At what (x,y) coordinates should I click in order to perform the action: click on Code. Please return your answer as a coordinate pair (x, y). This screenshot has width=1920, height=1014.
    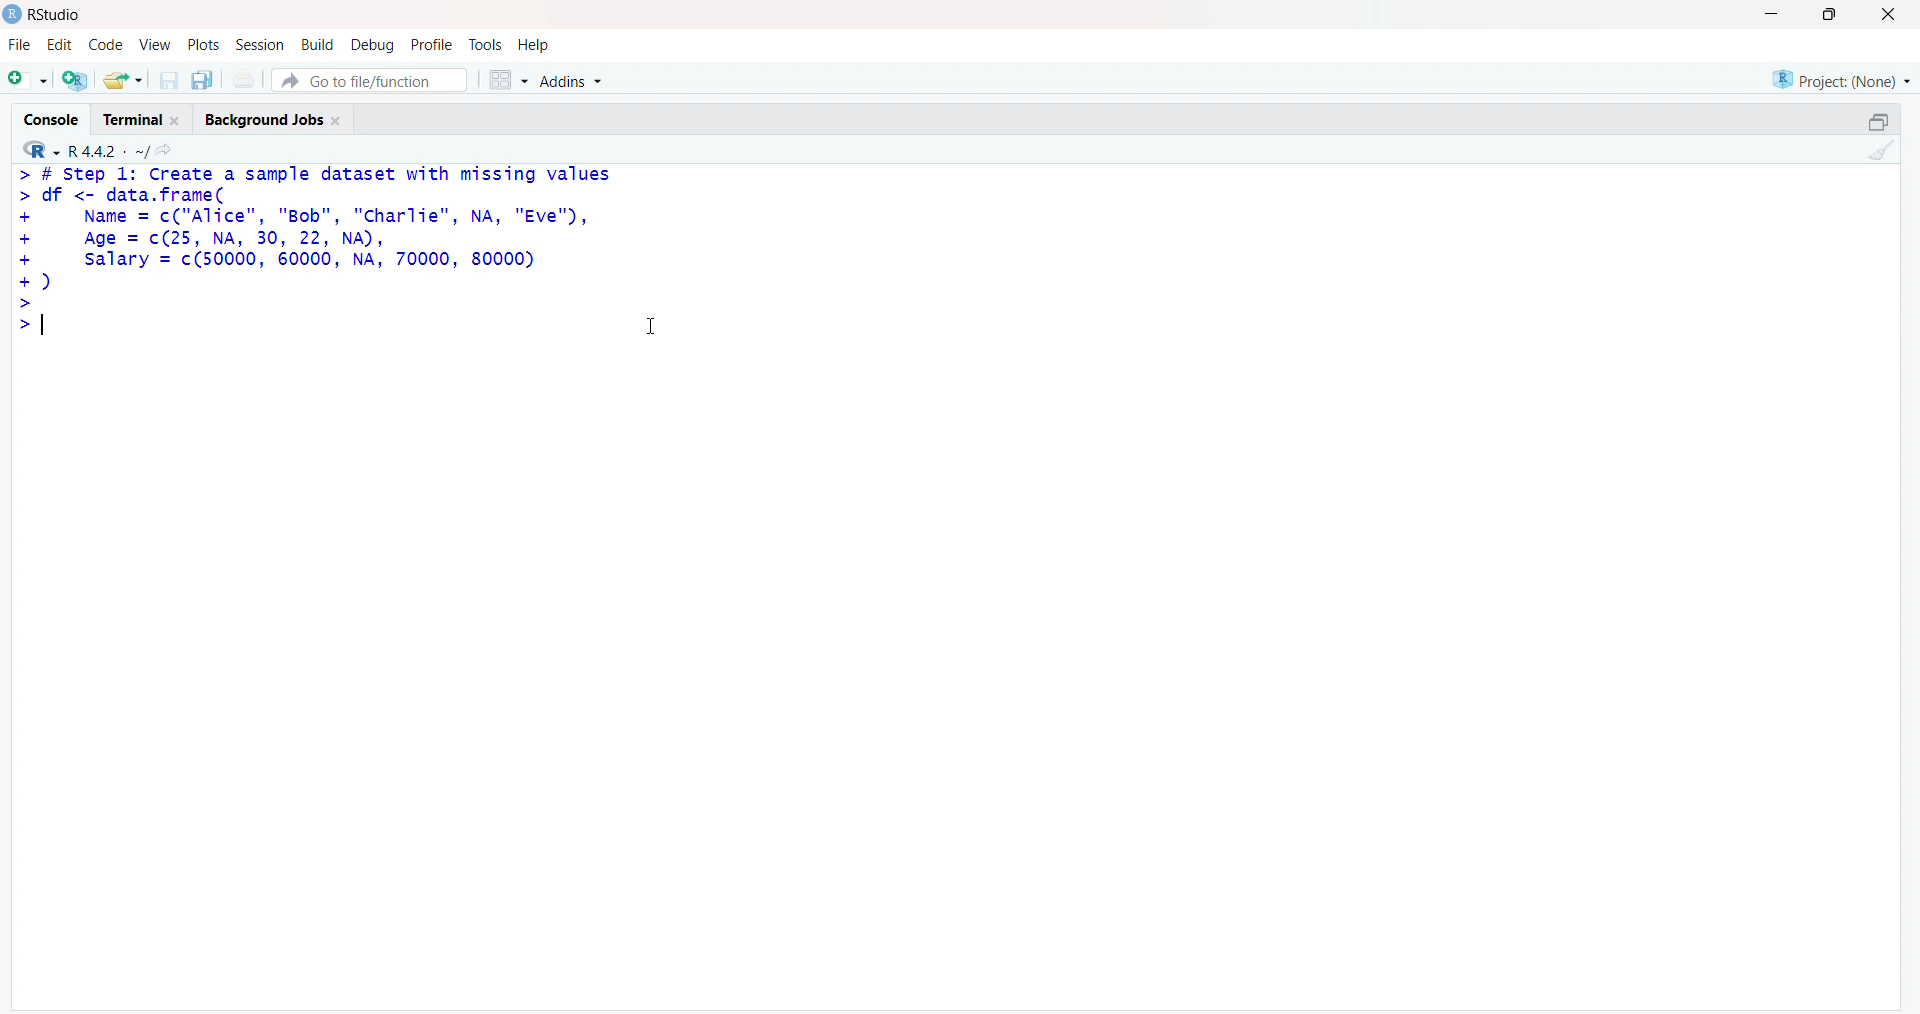
    Looking at the image, I should click on (102, 45).